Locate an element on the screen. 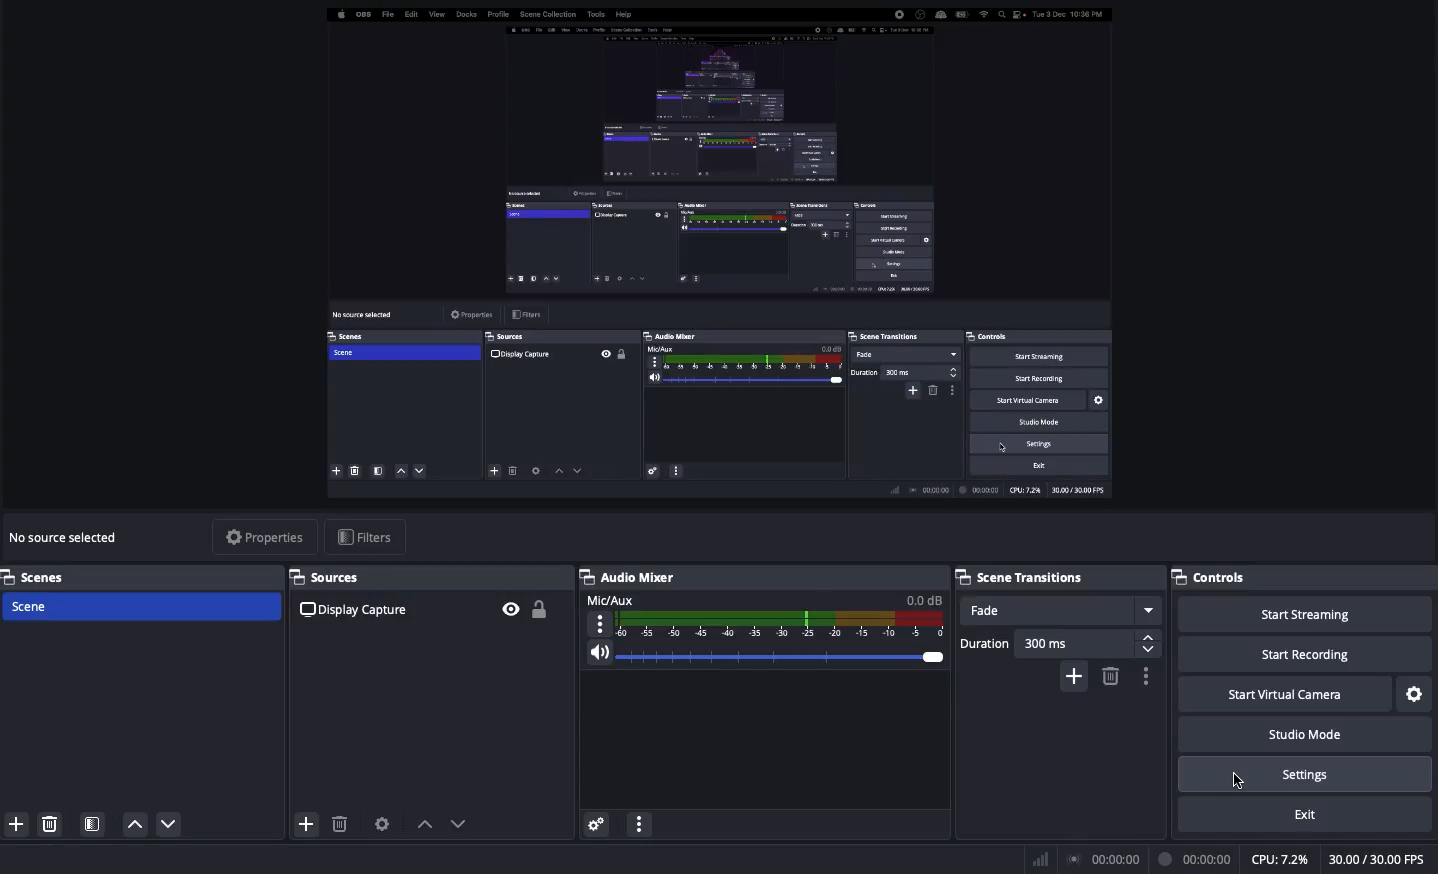 This screenshot has width=1438, height=874. Filters is located at coordinates (365, 537).